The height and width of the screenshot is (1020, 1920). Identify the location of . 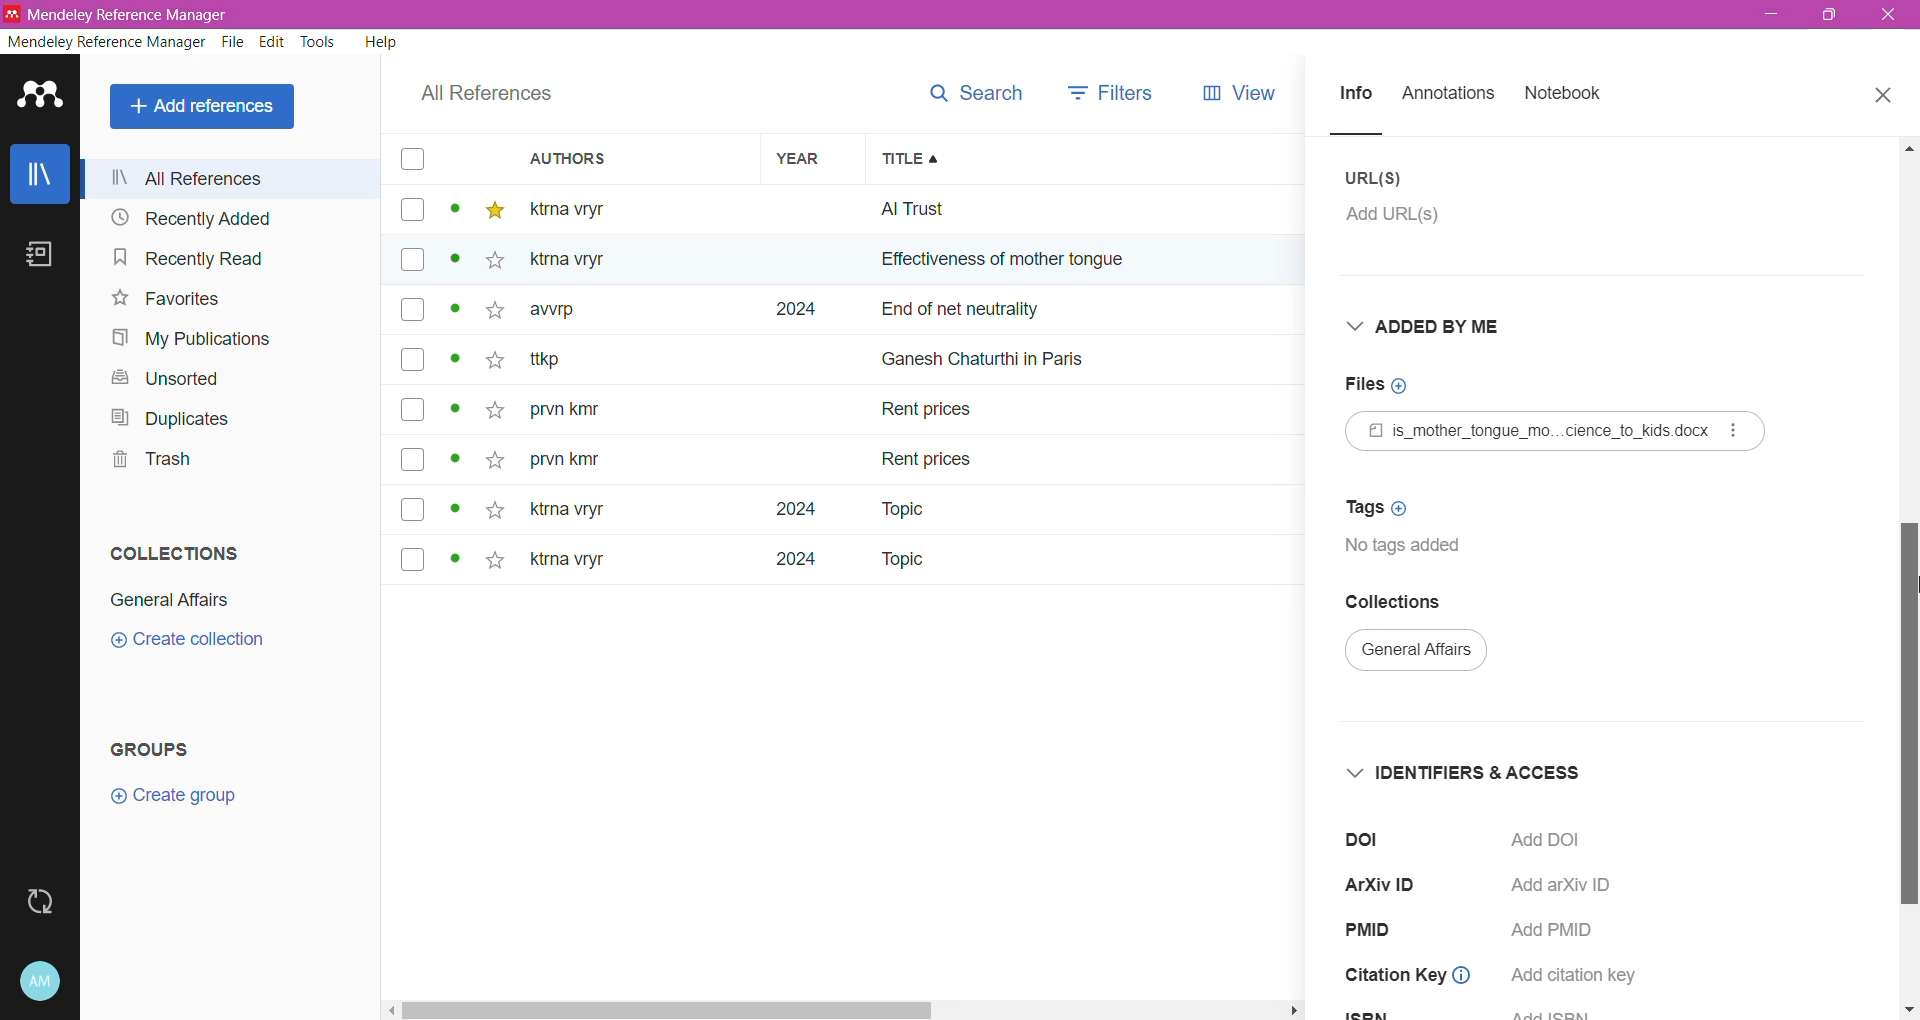
(1367, 839).